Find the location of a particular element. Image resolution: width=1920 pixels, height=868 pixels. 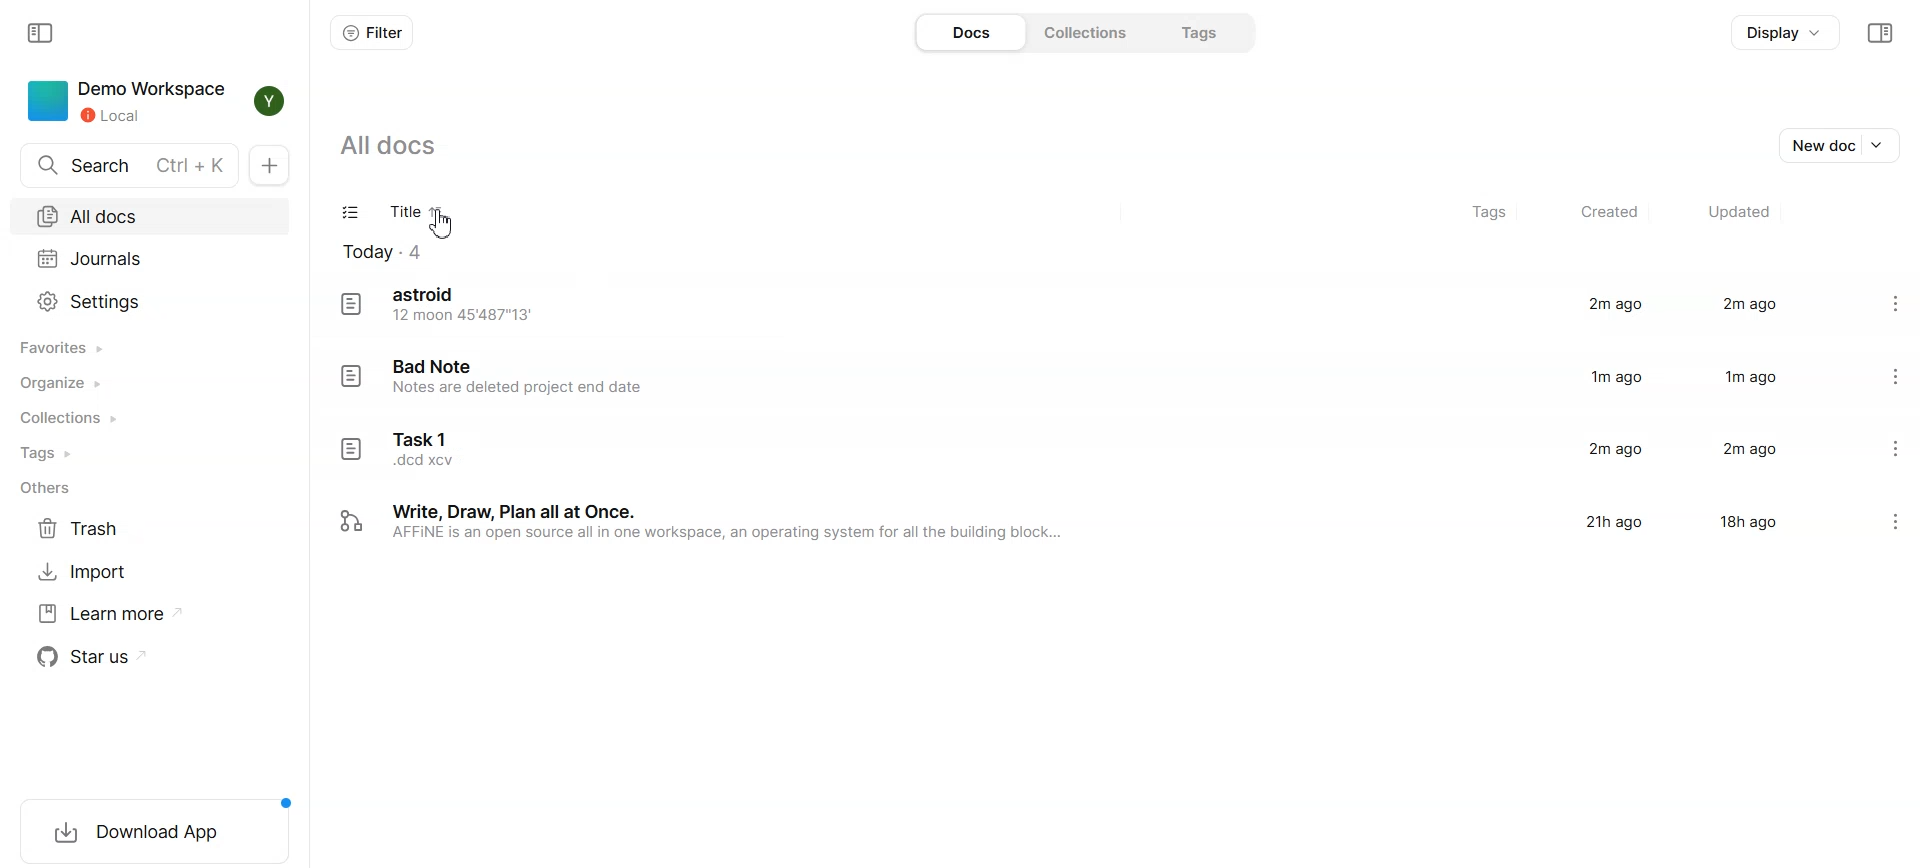

1m ago is located at coordinates (1750, 376).